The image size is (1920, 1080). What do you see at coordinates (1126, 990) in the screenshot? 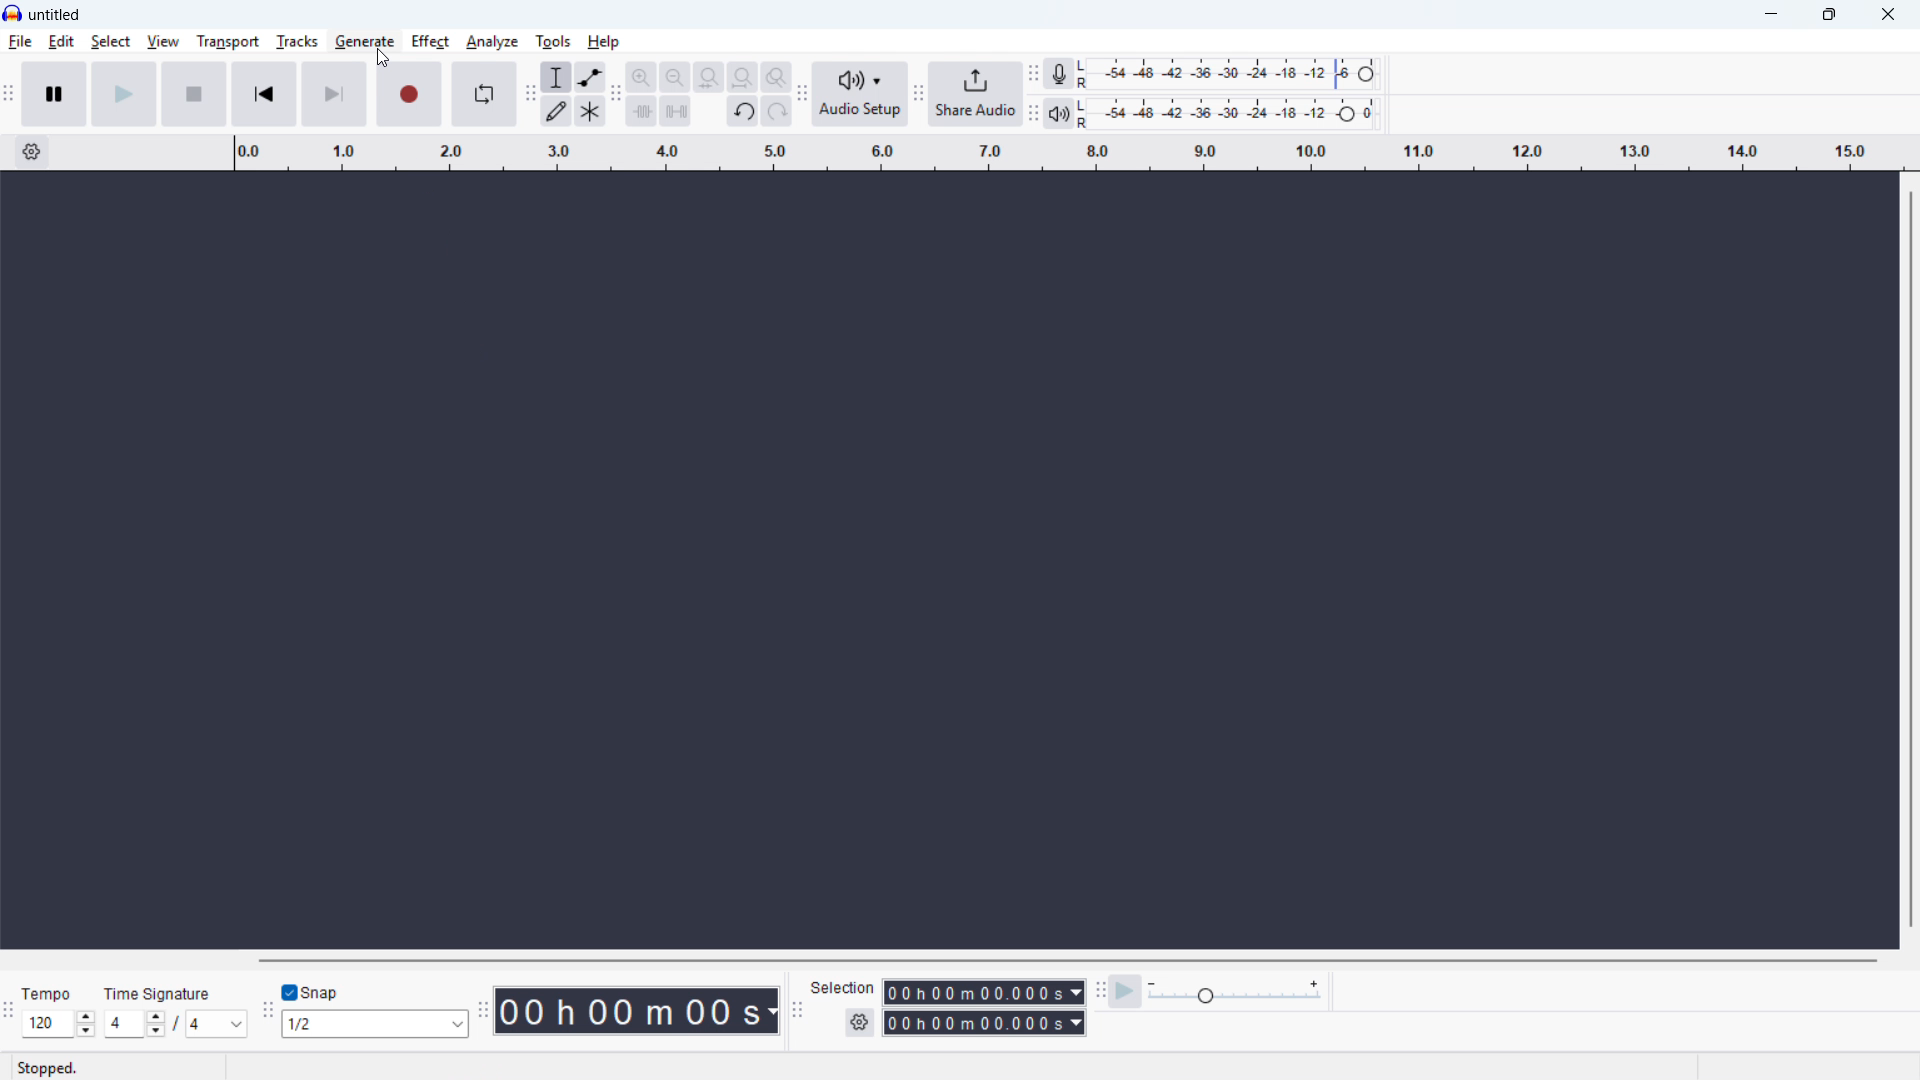
I see `Play at speed ` at bounding box center [1126, 990].